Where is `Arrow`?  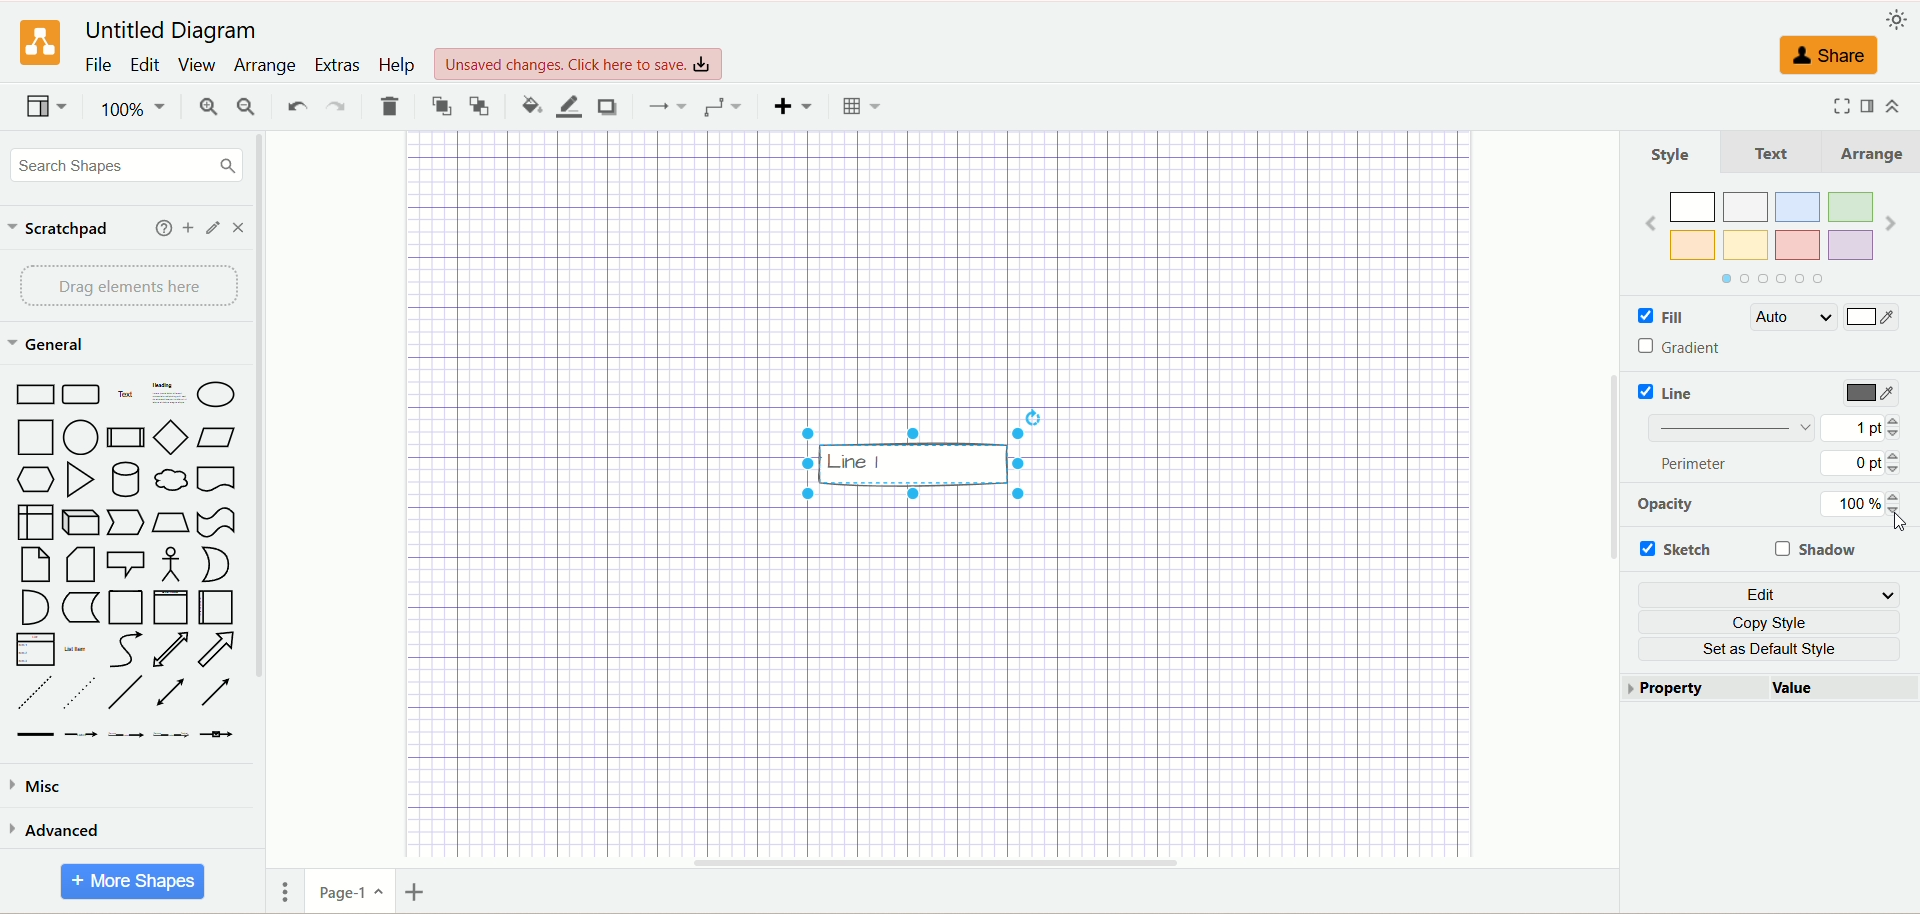
Arrow is located at coordinates (216, 650).